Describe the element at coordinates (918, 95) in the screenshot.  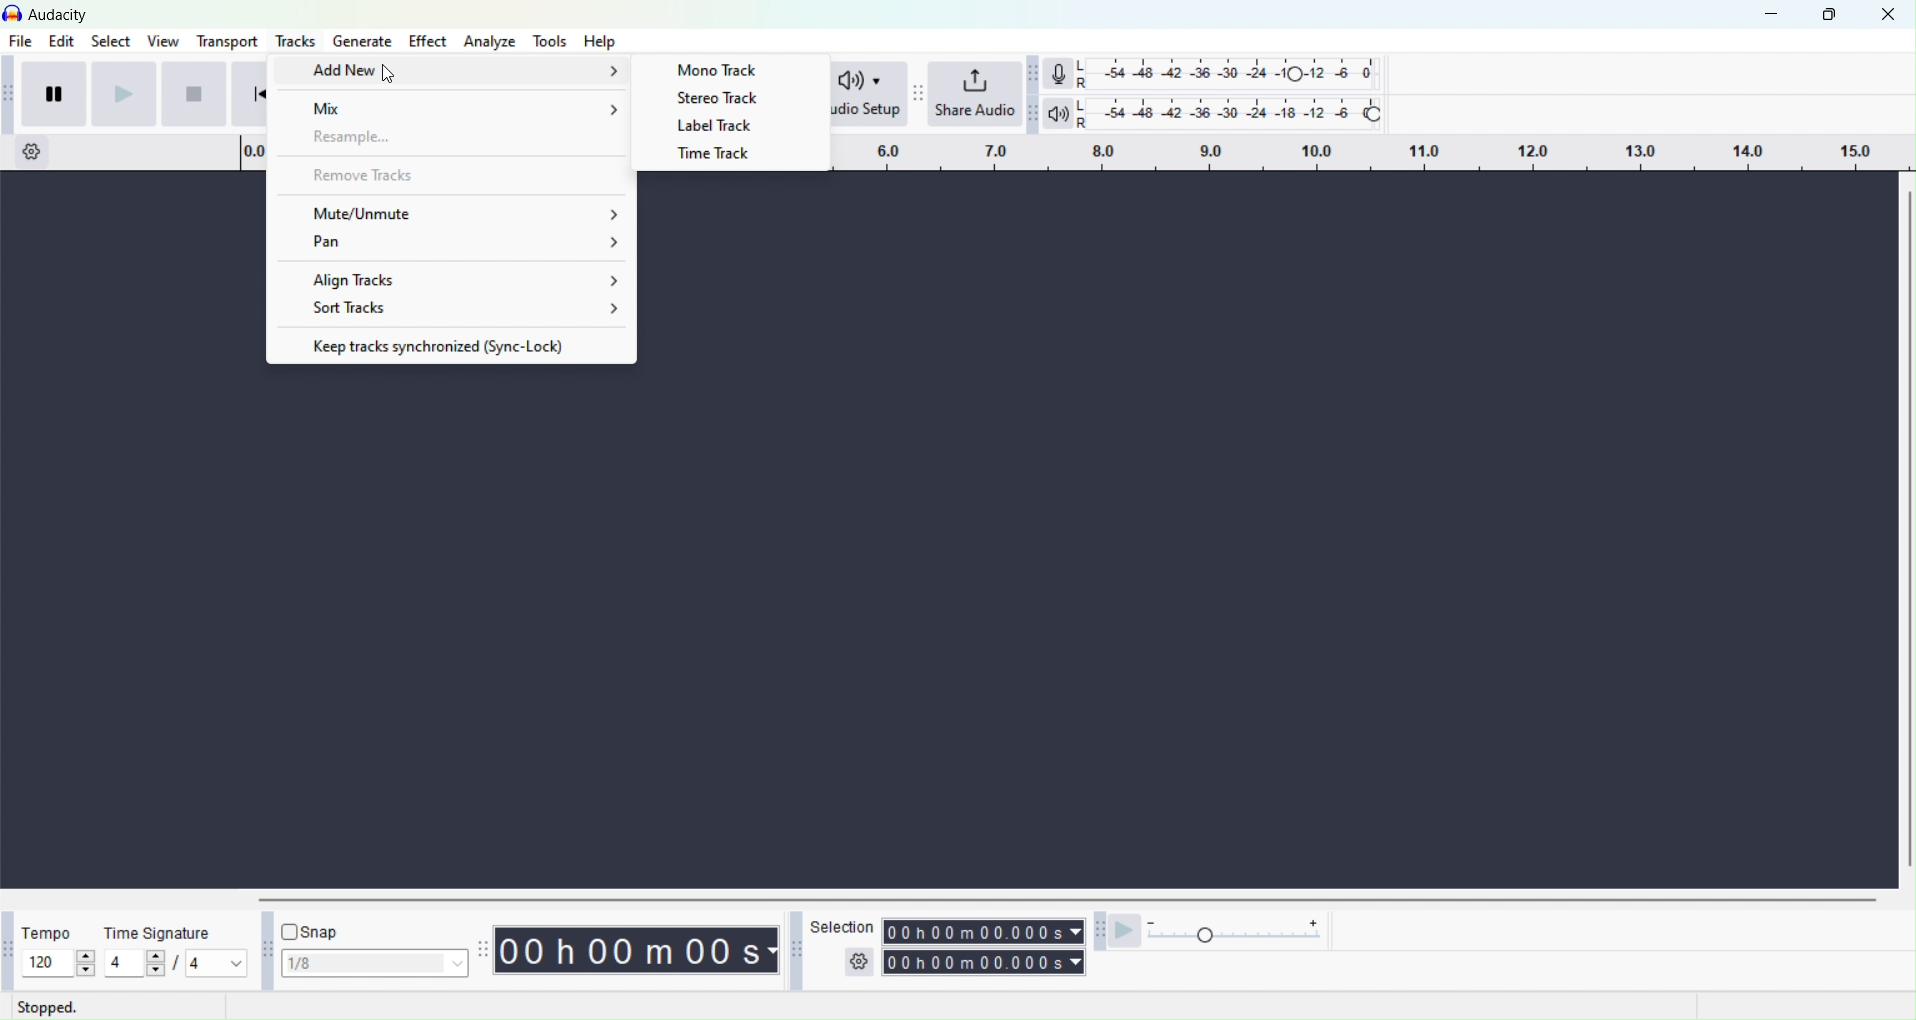
I see `Audacity share audio toolbar` at that location.